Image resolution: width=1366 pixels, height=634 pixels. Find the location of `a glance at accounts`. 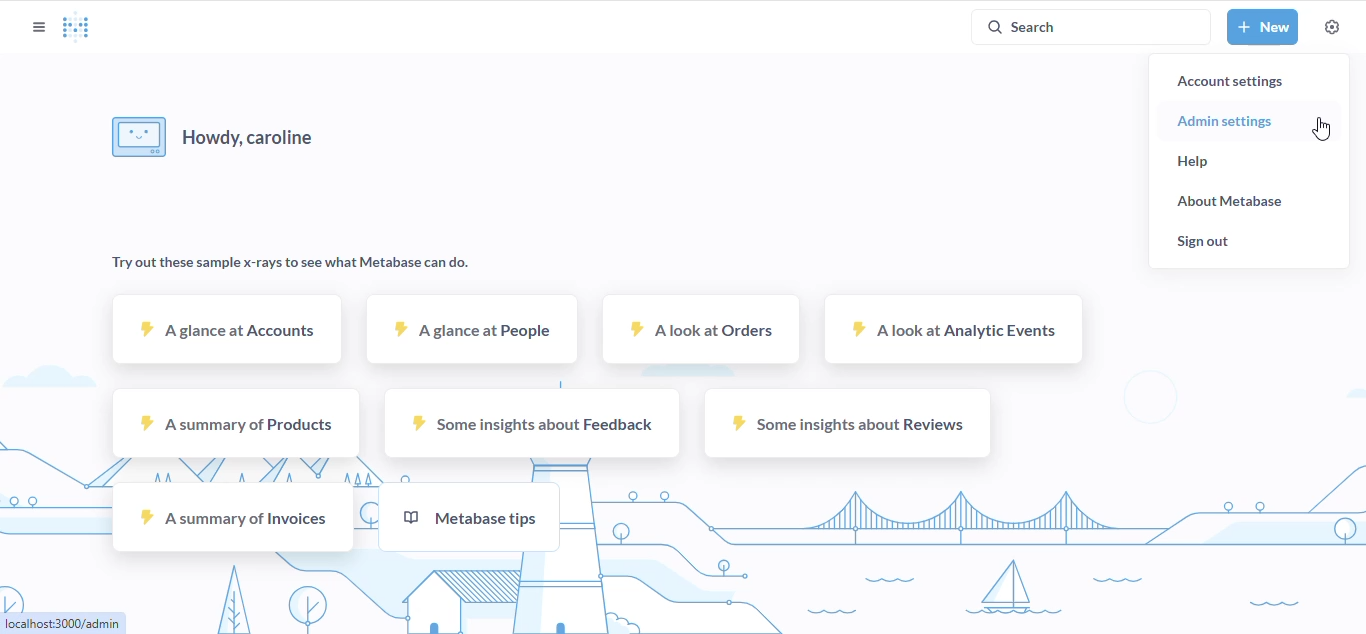

a glance at accounts is located at coordinates (230, 330).